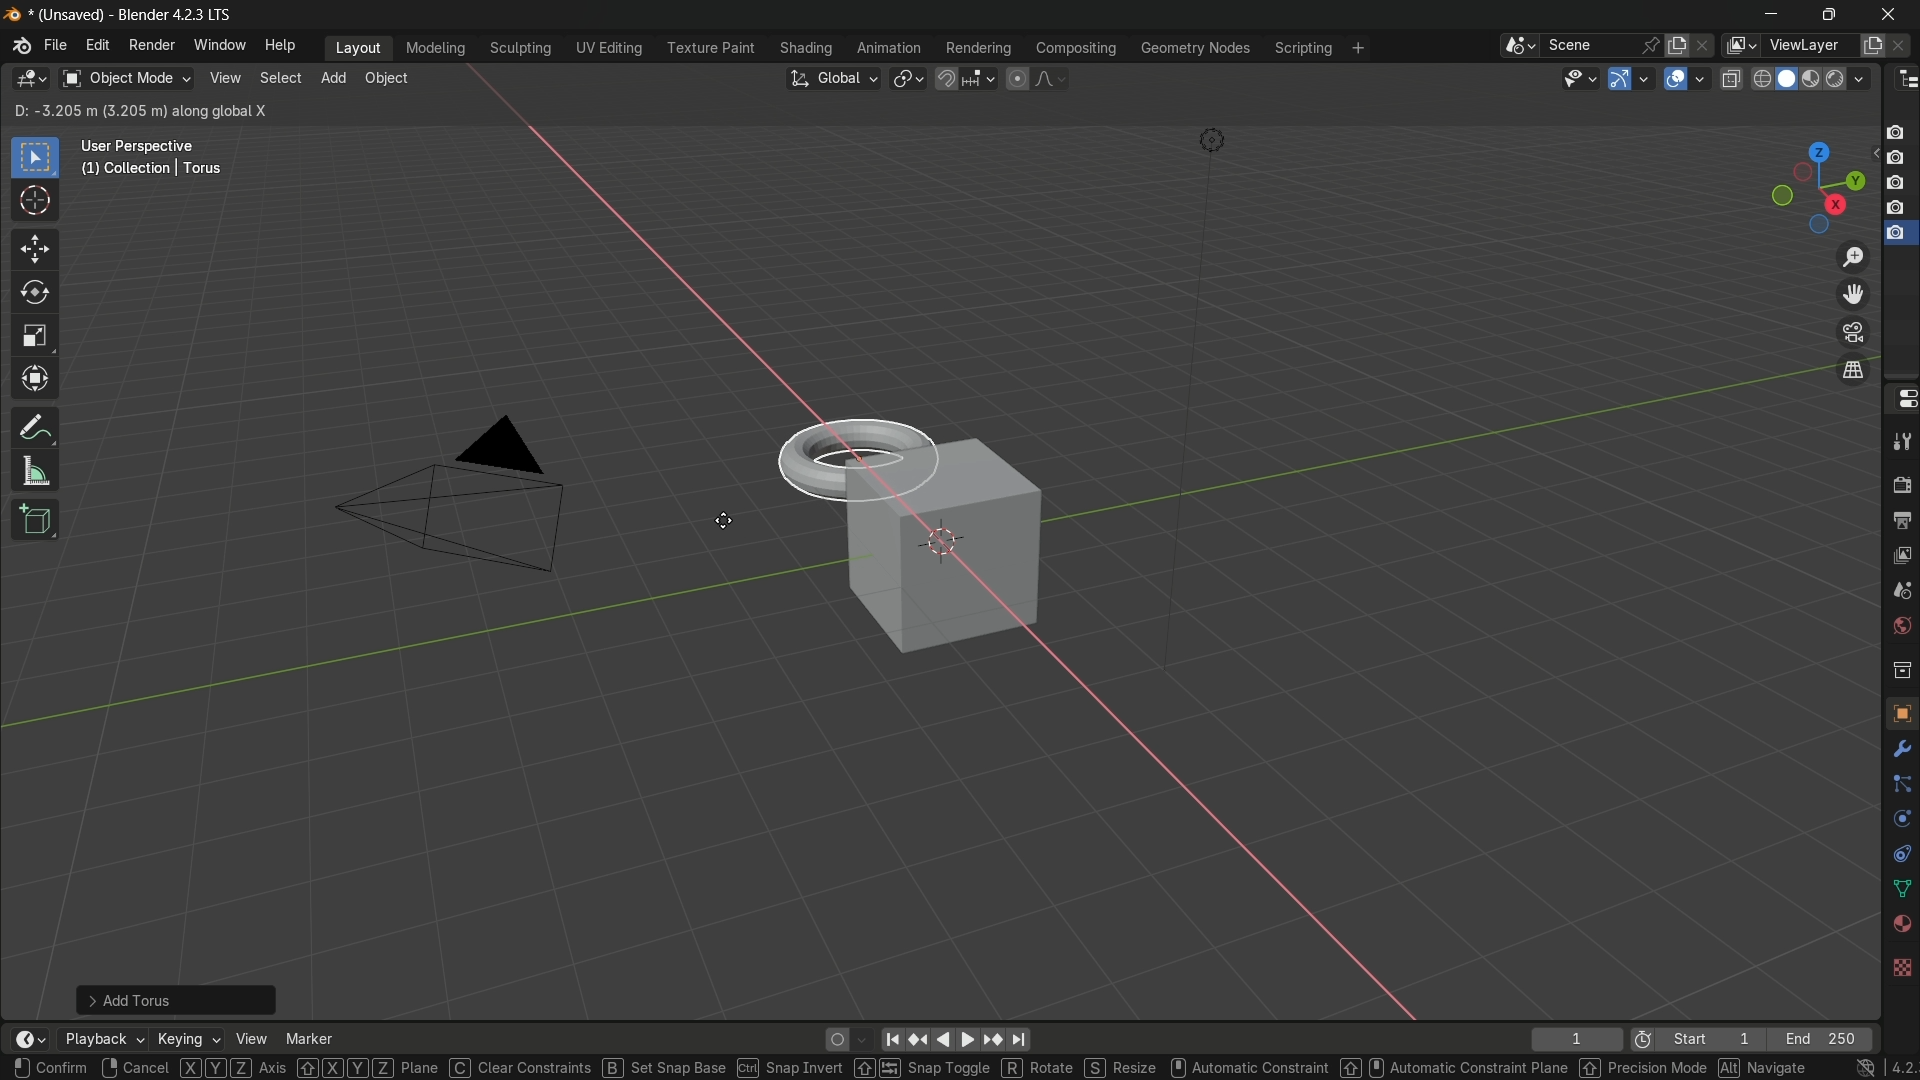 Image resolution: width=1920 pixels, height=1080 pixels. Describe the element at coordinates (96, 44) in the screenshot. I see `edit menu` at that location.